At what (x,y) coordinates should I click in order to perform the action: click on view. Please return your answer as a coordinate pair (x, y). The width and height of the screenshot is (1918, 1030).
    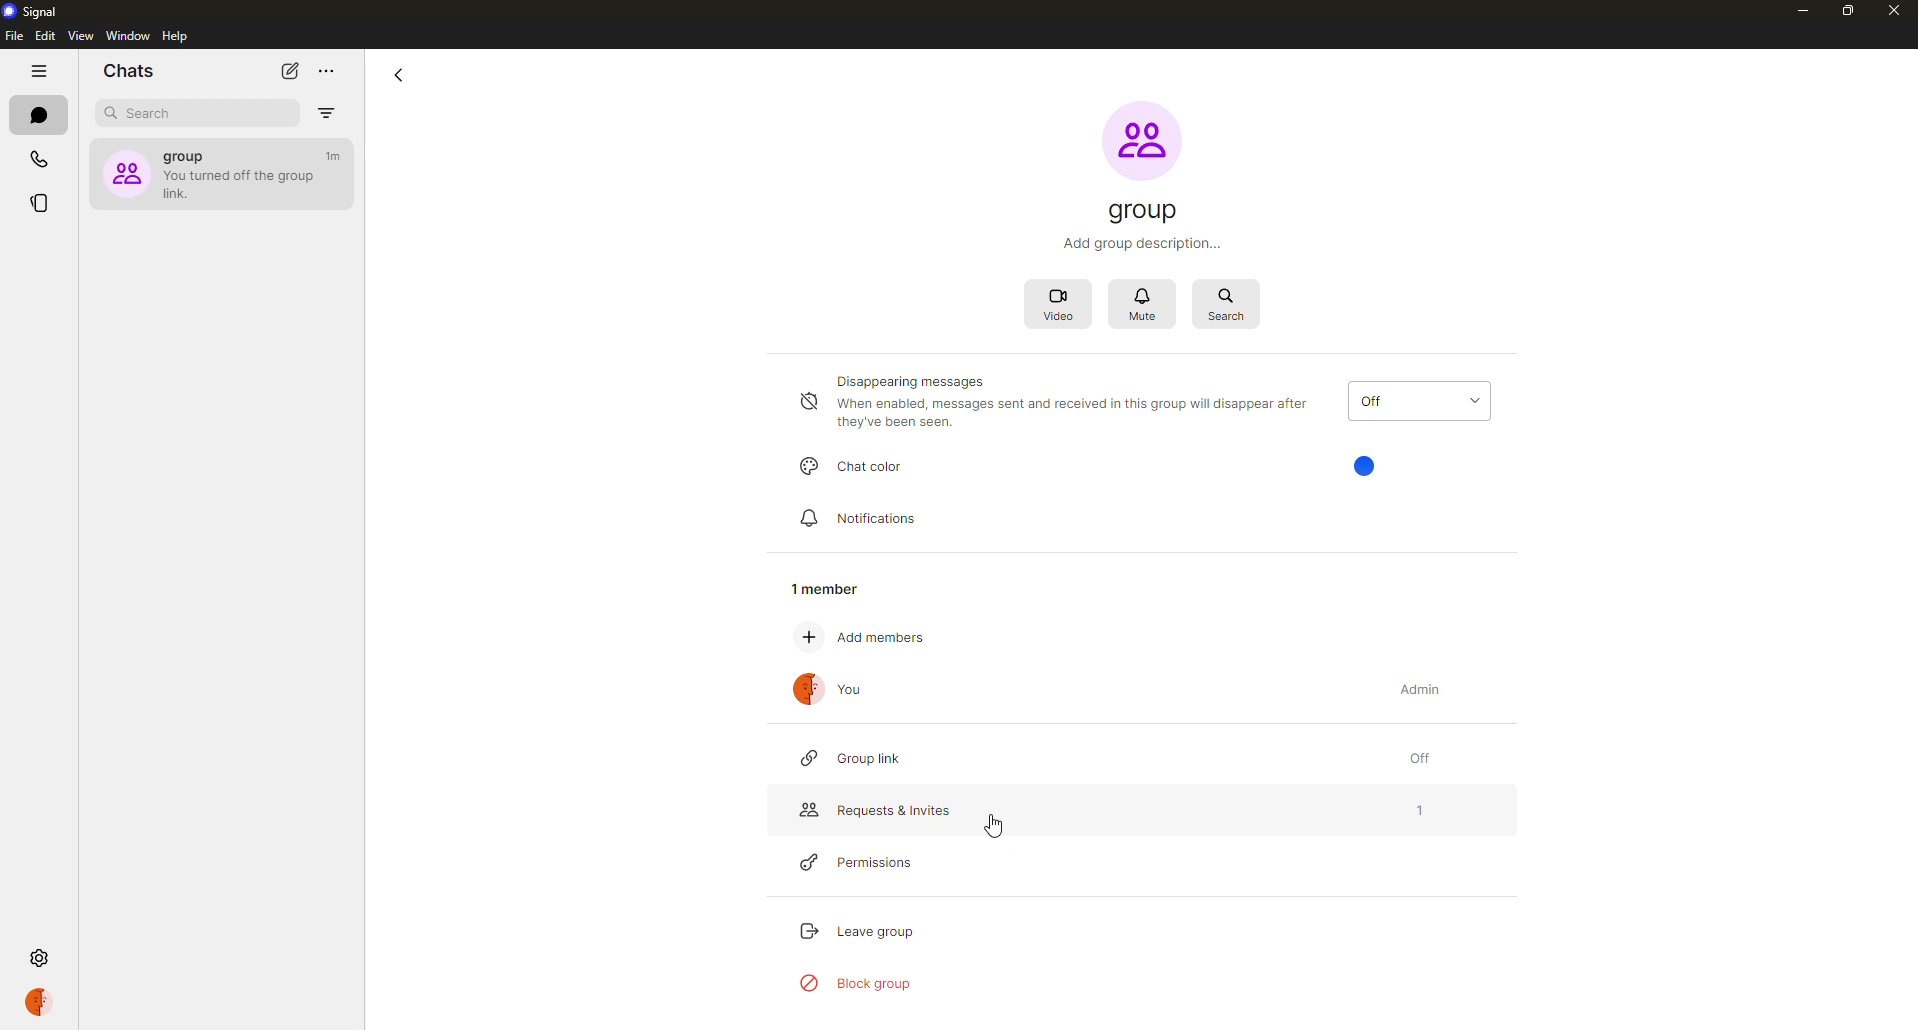
    Looking at the image, I should click on (81, 37).